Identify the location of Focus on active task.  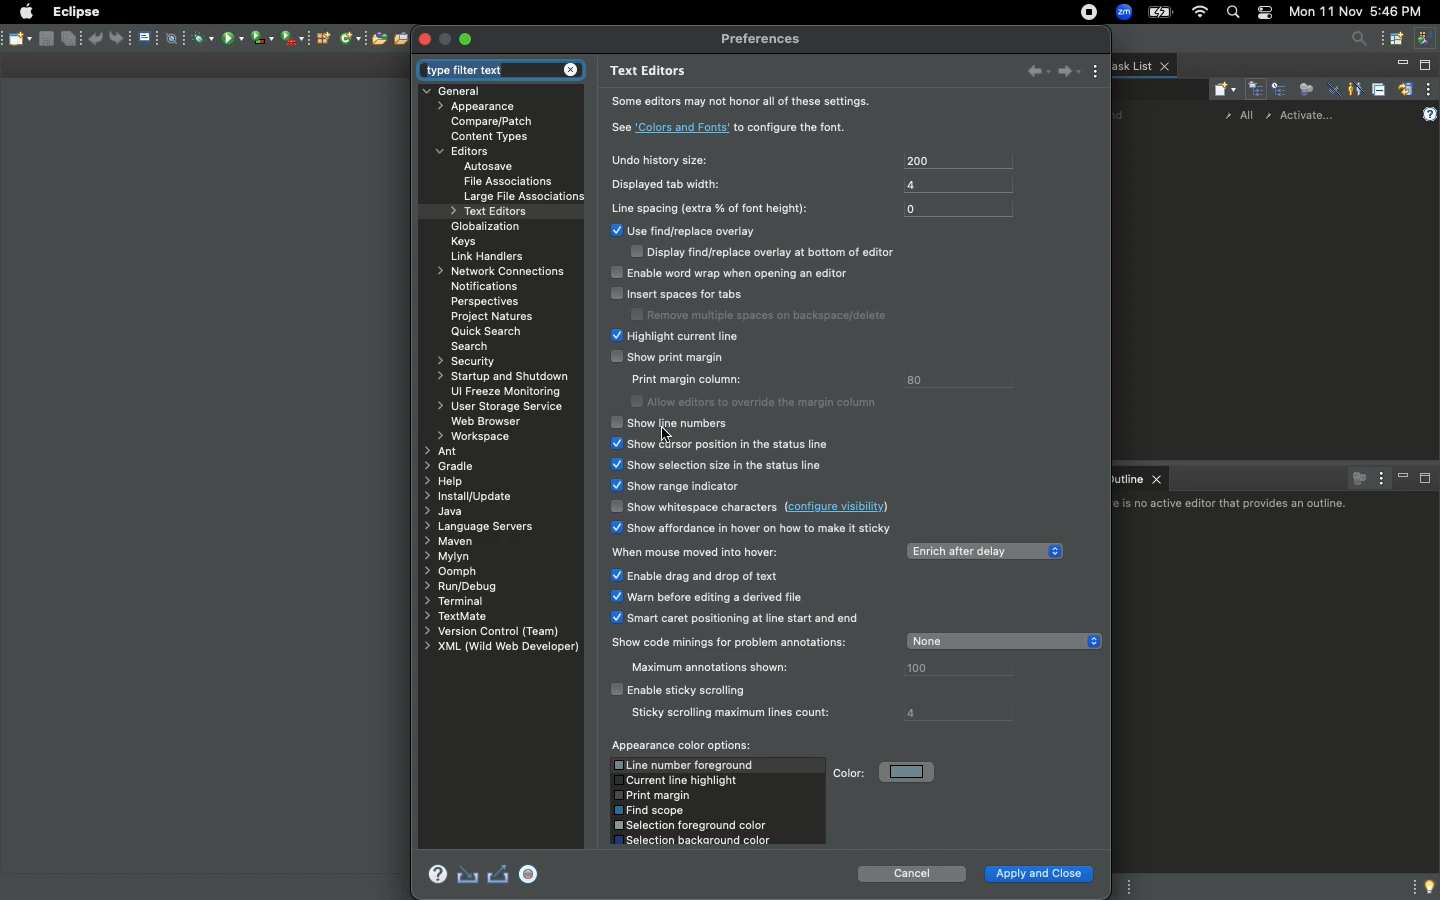
(1356, 477).